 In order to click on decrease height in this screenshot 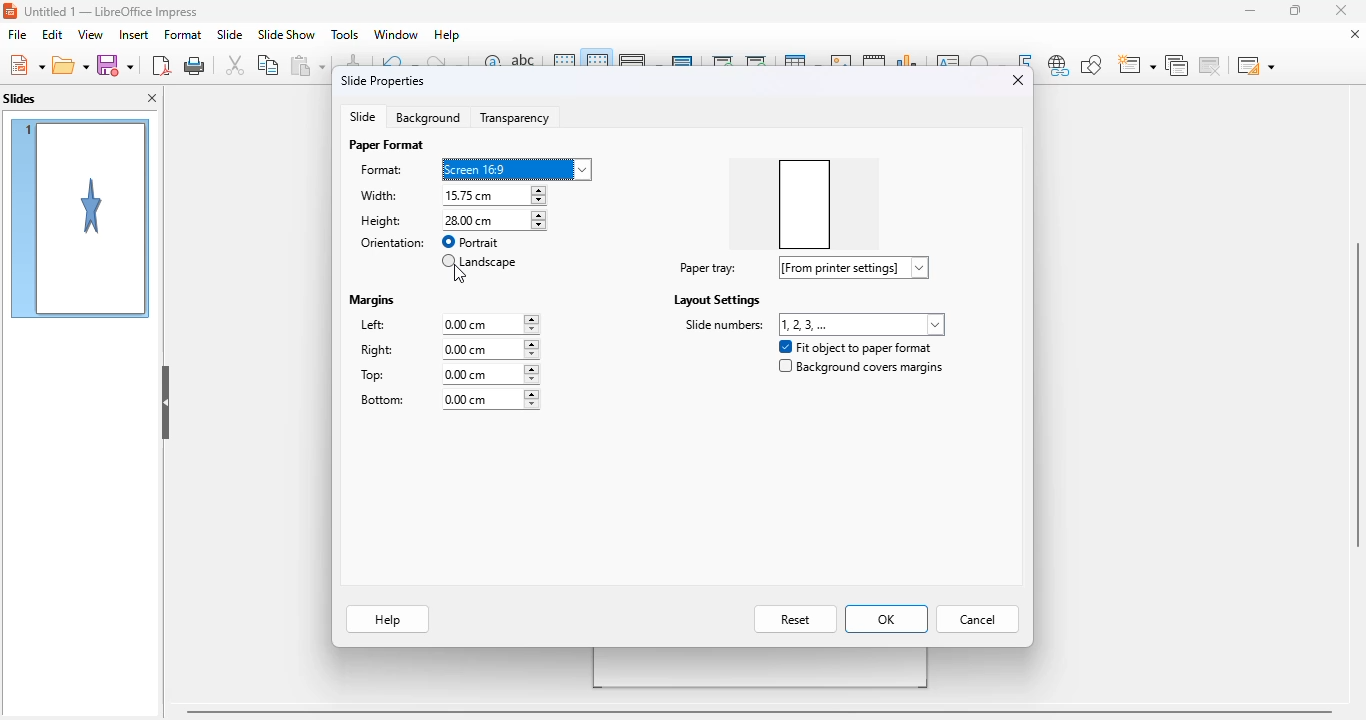, I will do `click(538, 227)`.